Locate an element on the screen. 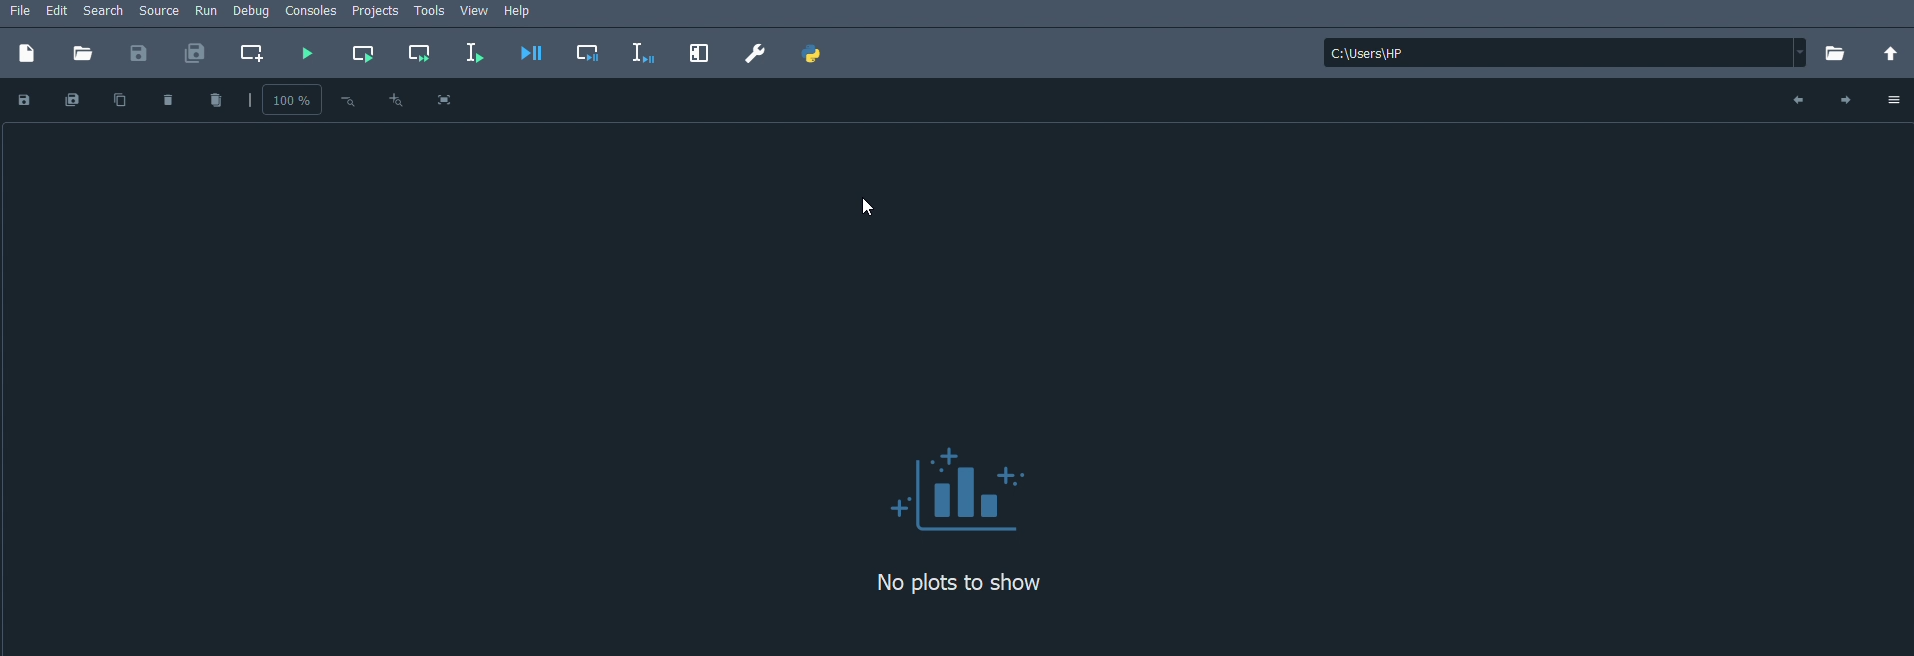  Save file is located at coordinates (138, 52).